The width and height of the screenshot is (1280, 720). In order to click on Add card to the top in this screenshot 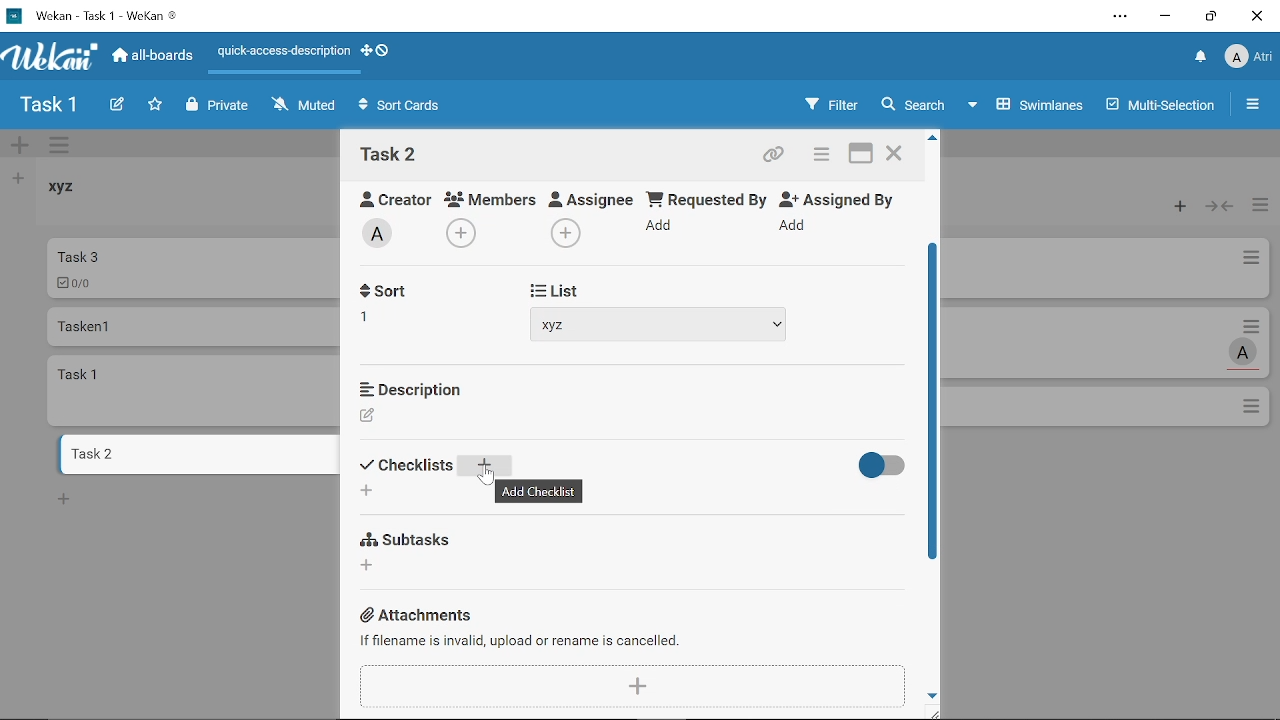, I will do `click(1175, 207)`.